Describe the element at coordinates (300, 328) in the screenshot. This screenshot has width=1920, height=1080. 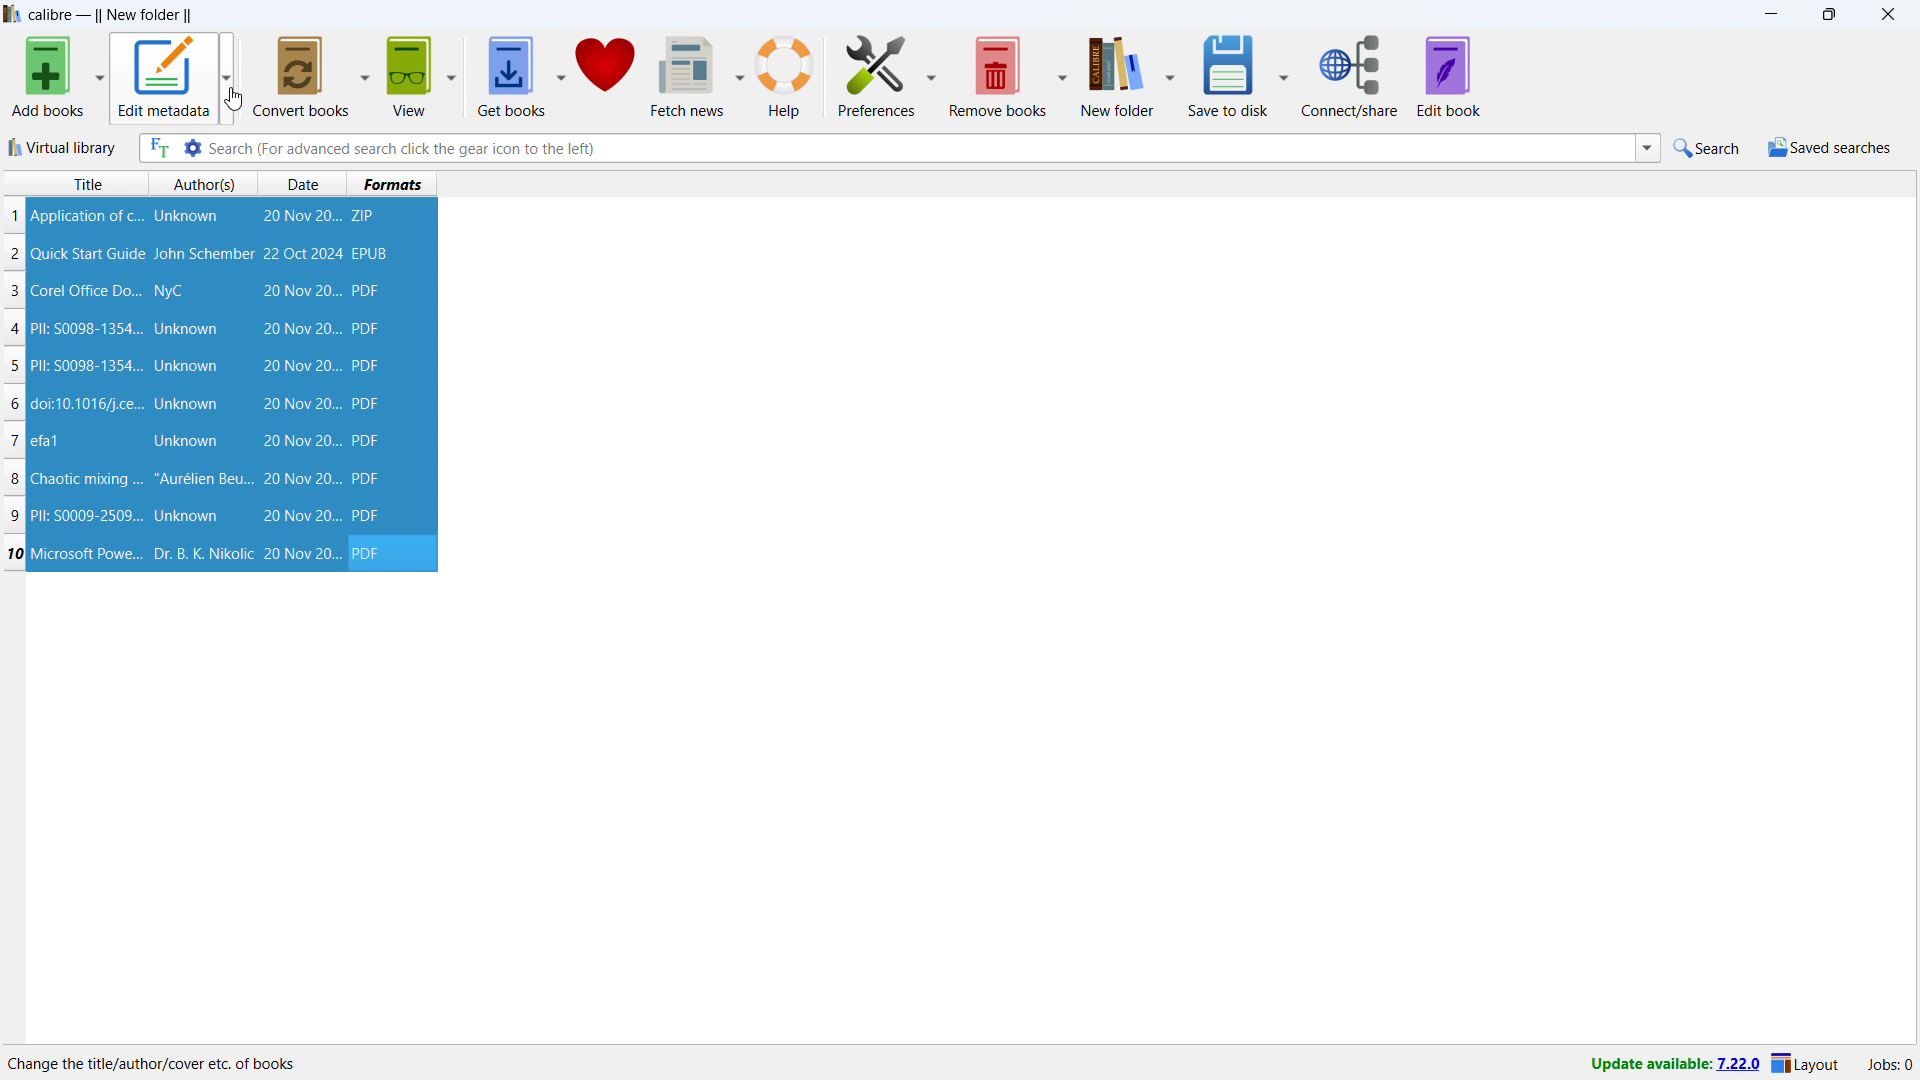
I see `20 Nov 20...` at that location.